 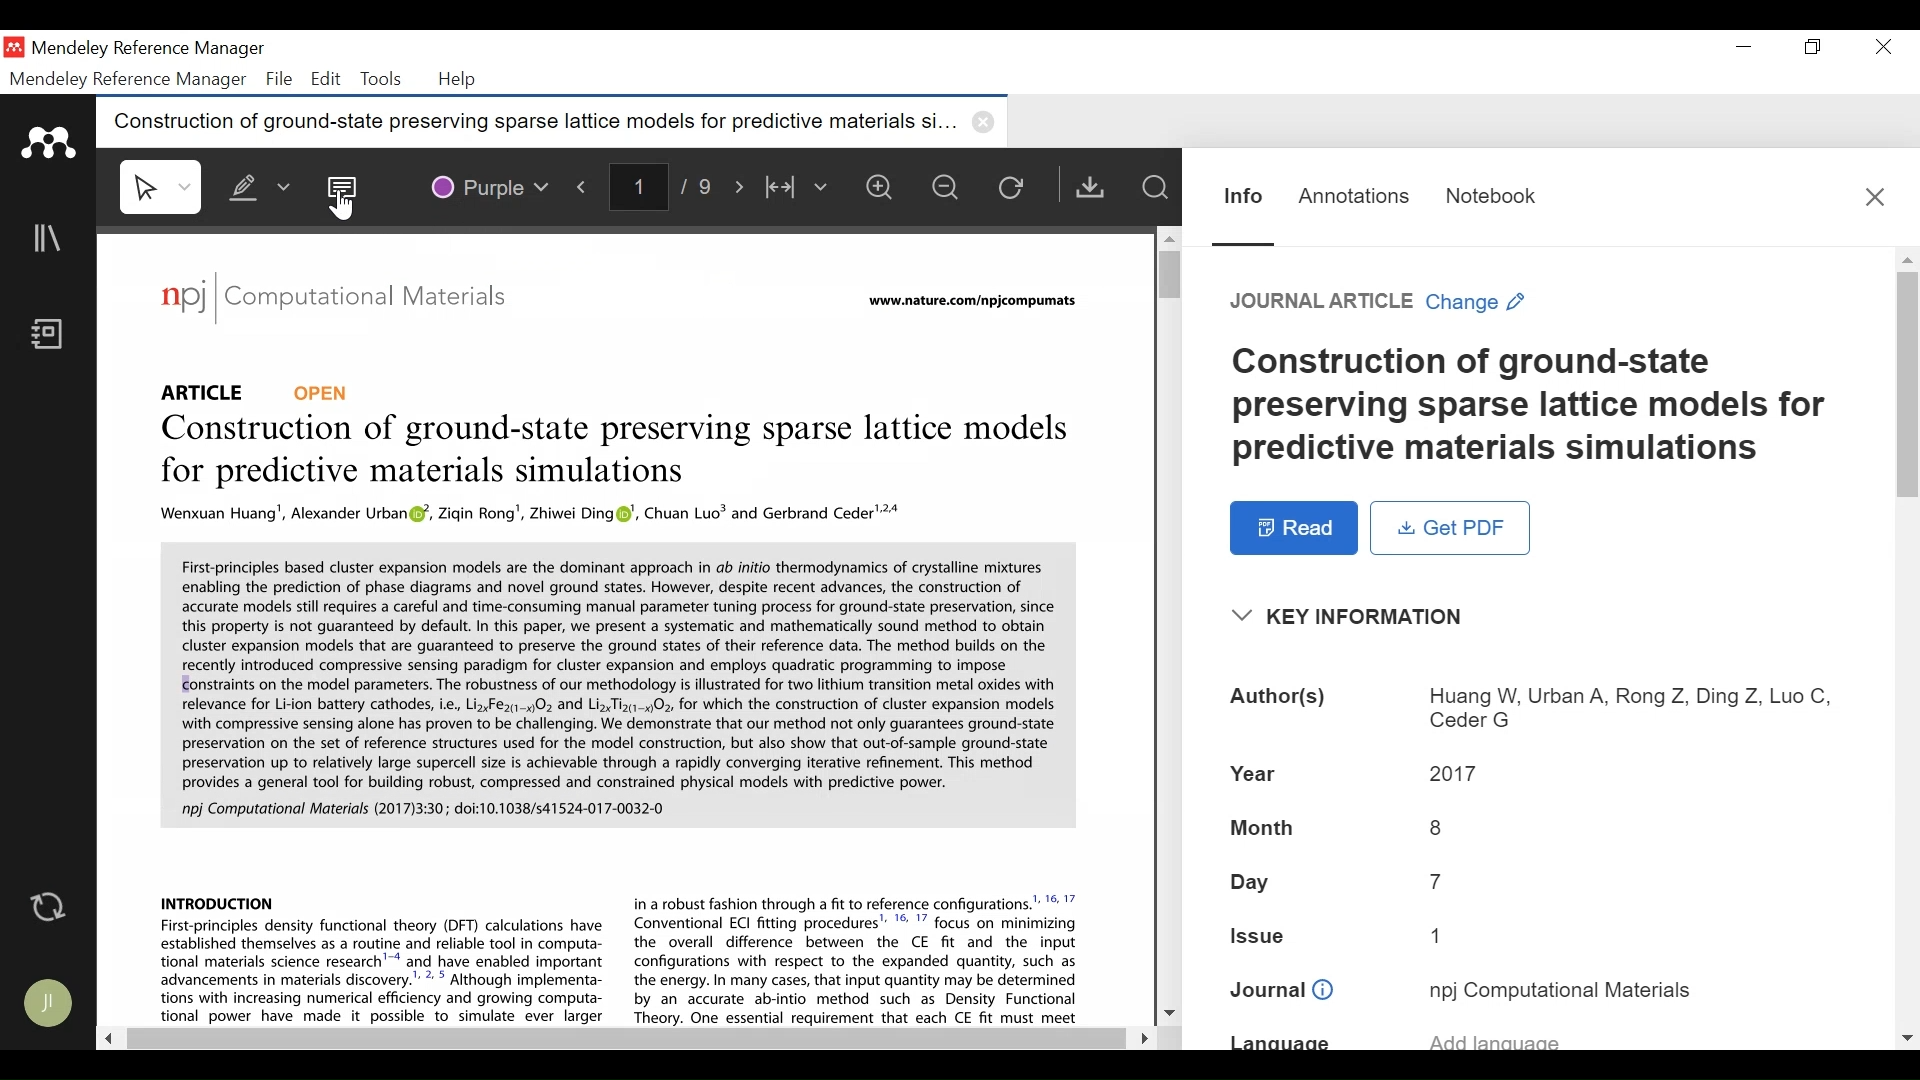 What do you see at coordinates (1539, 990) in the screenshot?
I see `Journal` at bounding box center [1539, 990].